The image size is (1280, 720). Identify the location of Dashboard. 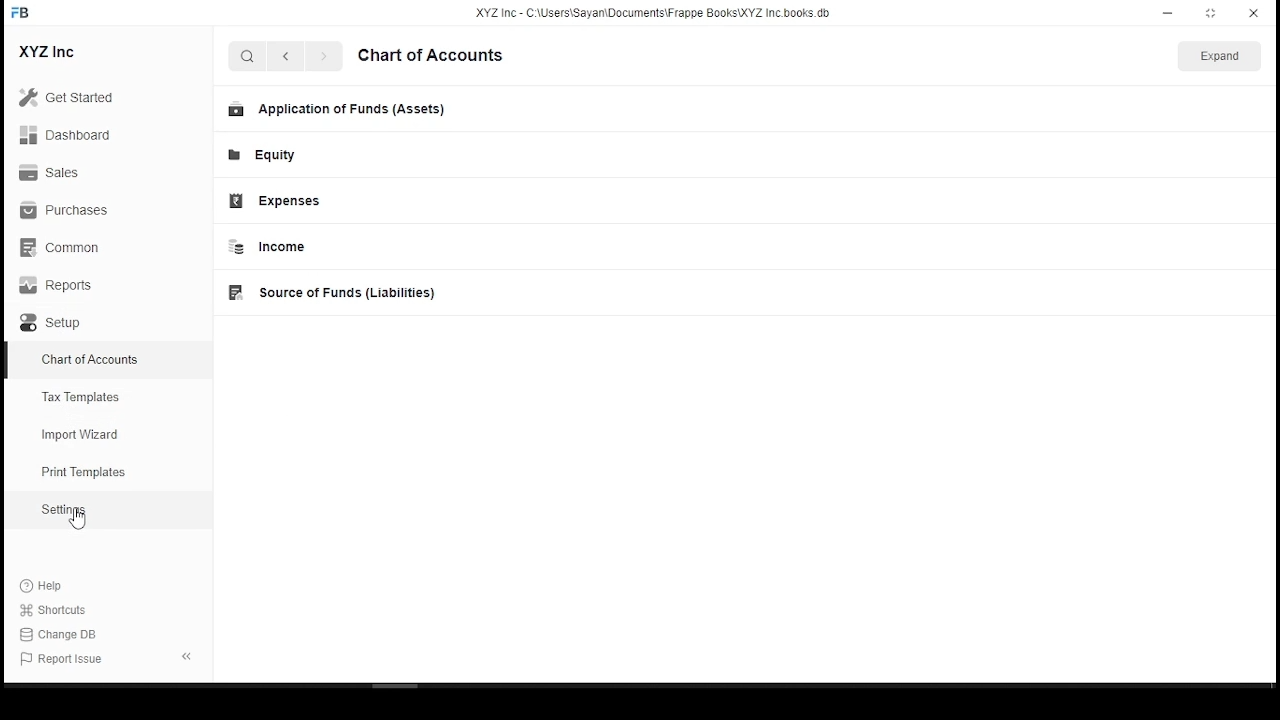
(68, 137).